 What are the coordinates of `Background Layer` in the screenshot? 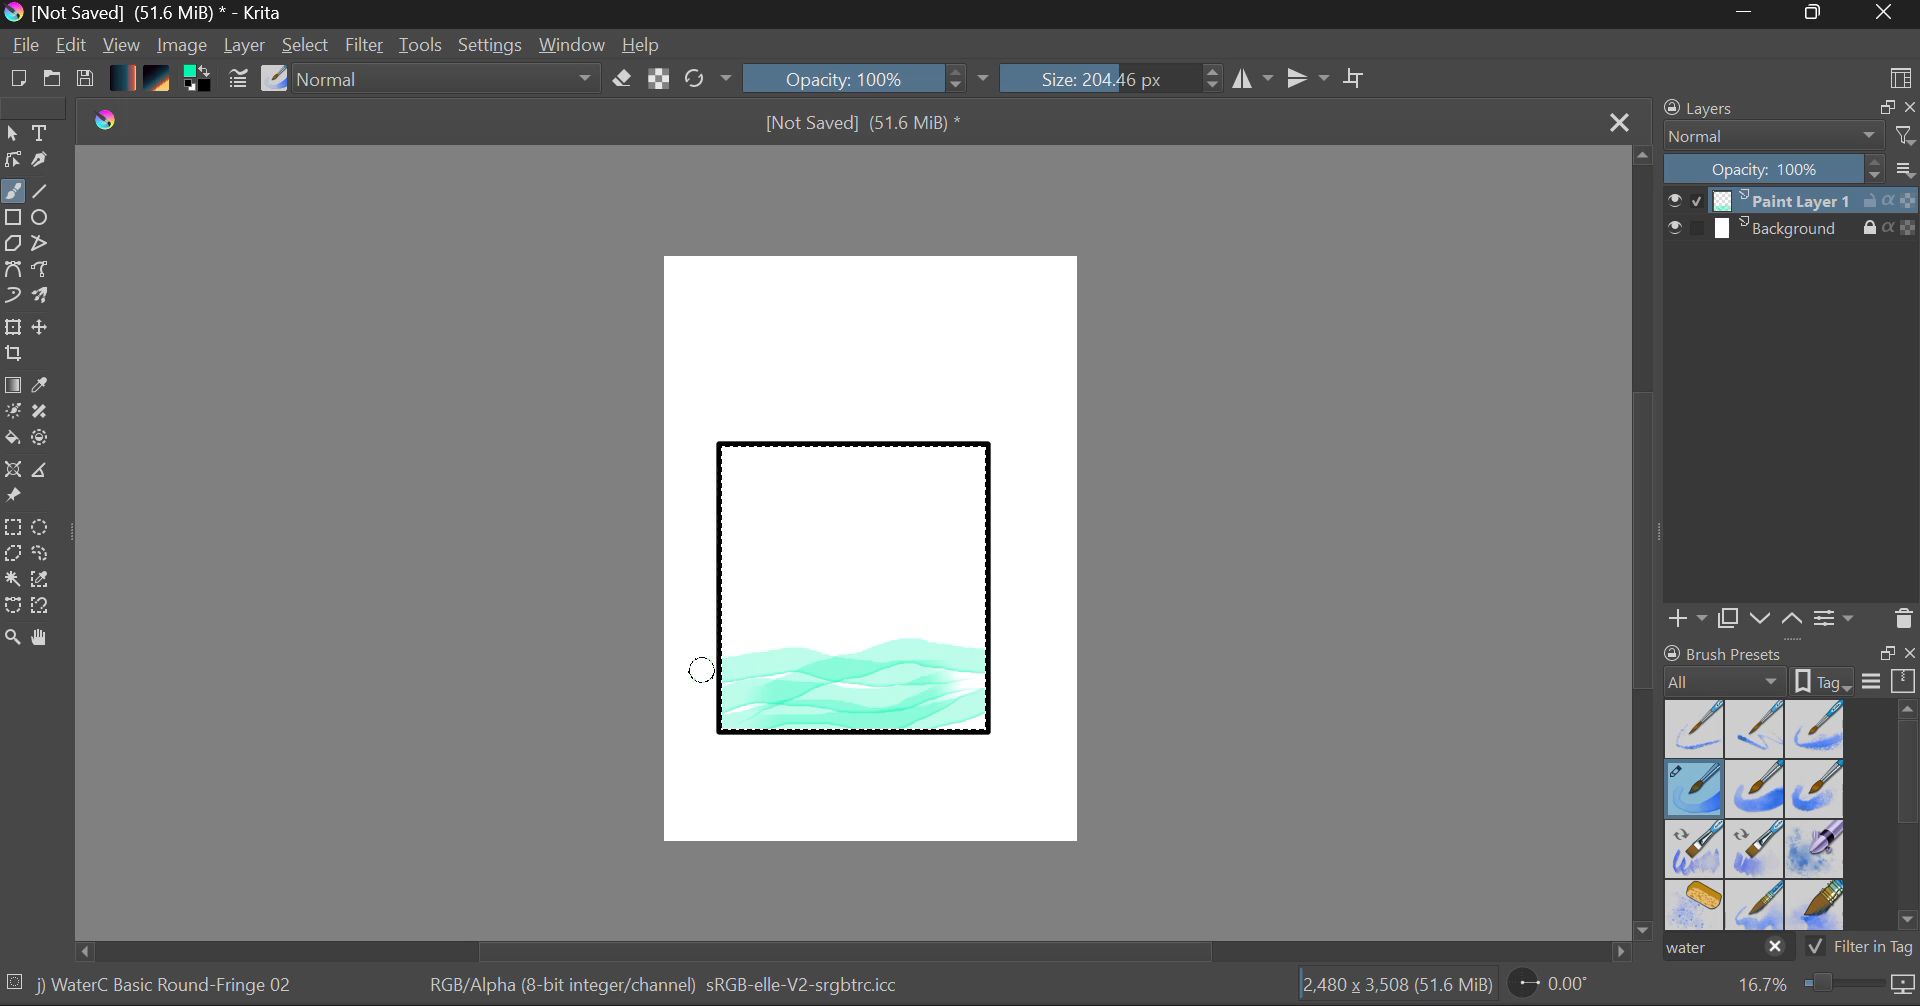 It's located at (1792, 229).